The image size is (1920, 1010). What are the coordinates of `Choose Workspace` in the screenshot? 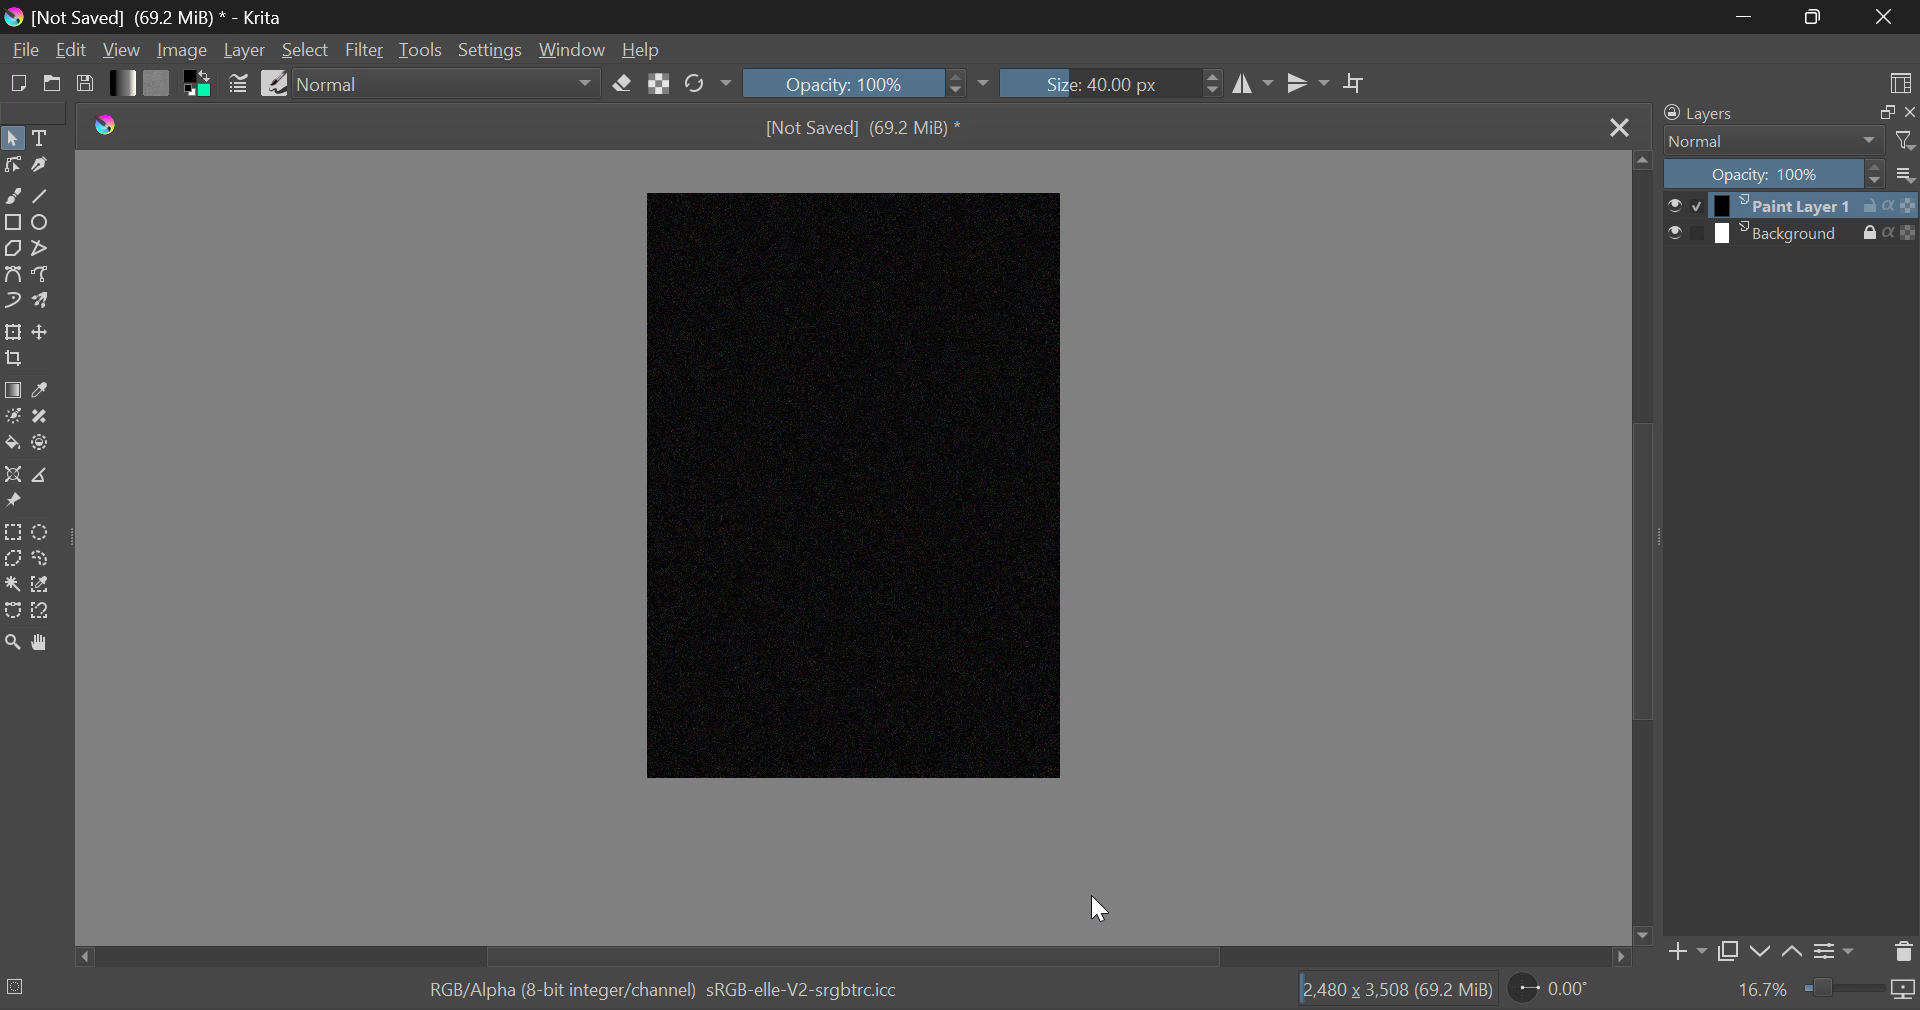 It's located at (1898, 81).